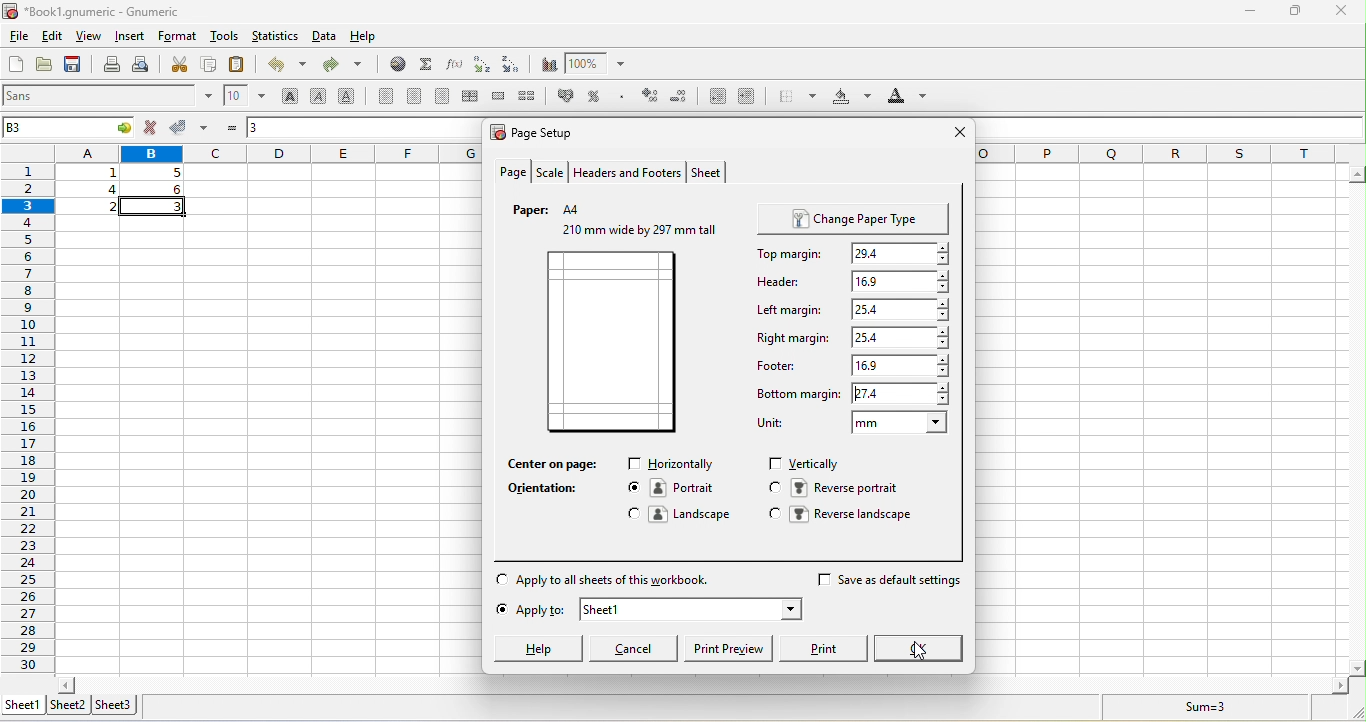  What do you see at coordinates (125, 189) in the screenshot?
I see `cell ranges` at bounding box center [125, 189].